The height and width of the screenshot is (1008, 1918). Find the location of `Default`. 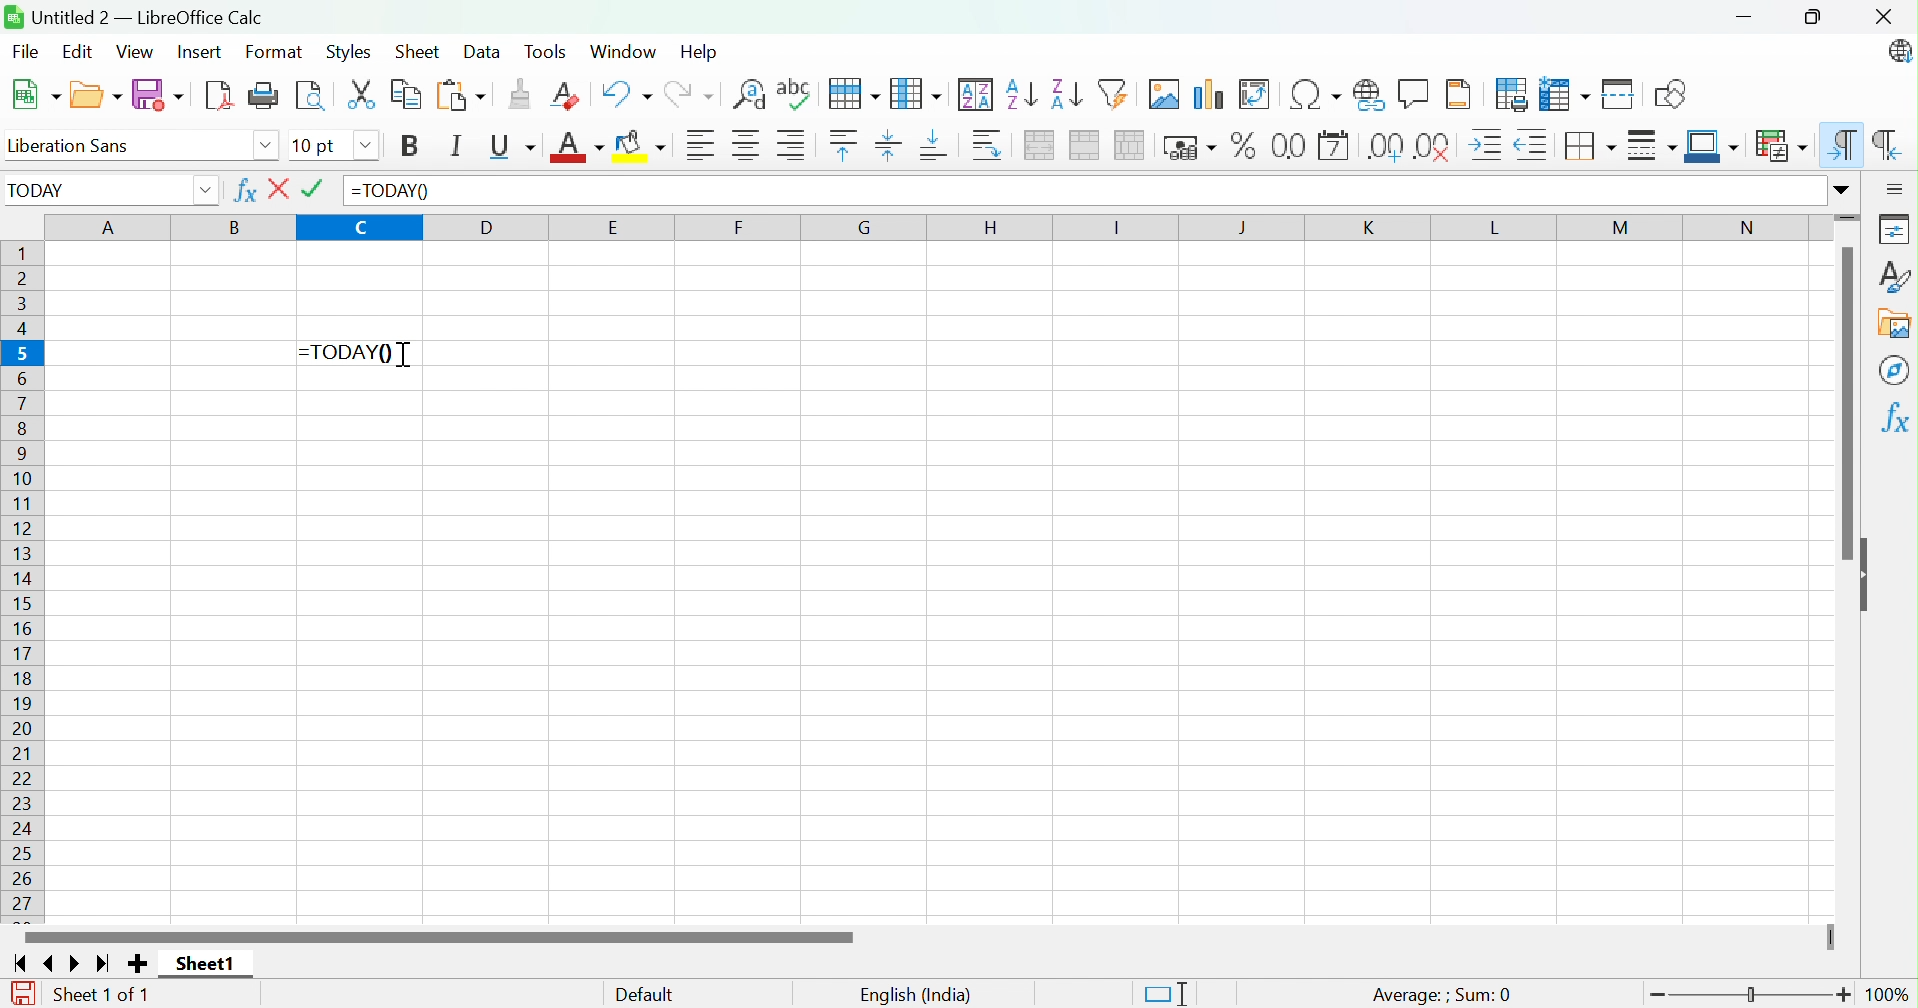

Default is located at coordinates (646, 995).